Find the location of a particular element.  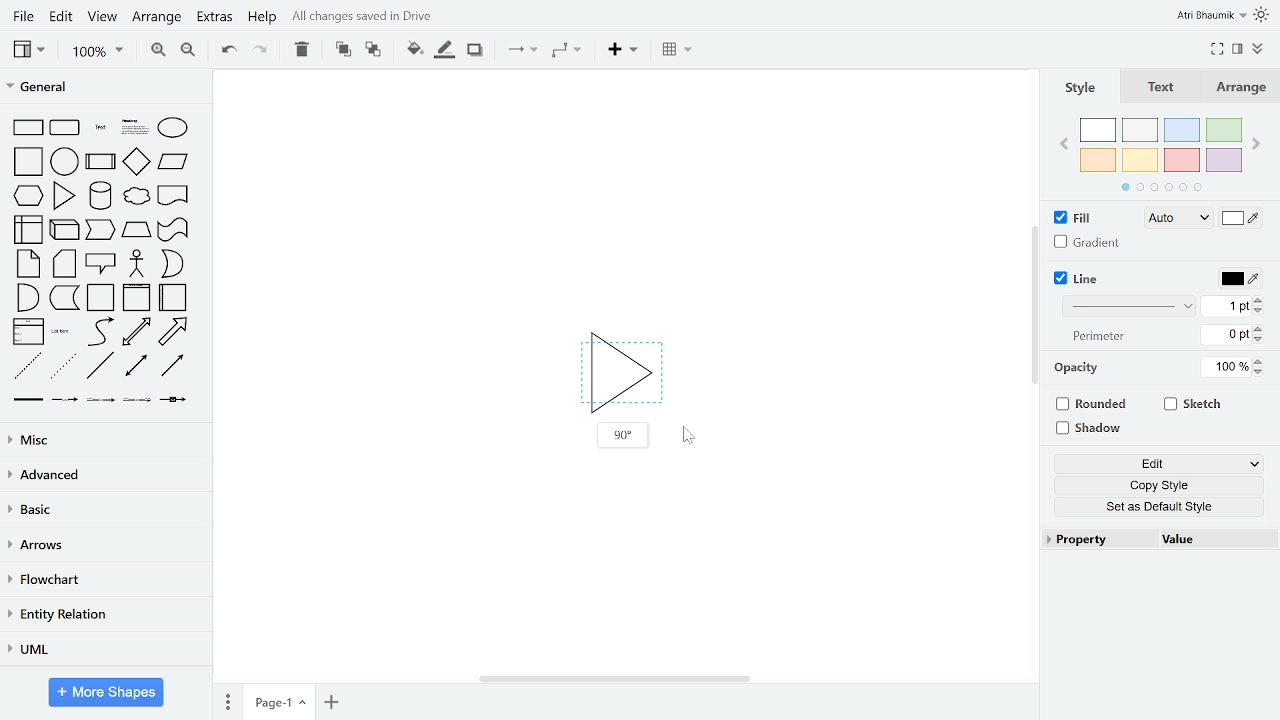

tape is located at coordinates (171, 232).